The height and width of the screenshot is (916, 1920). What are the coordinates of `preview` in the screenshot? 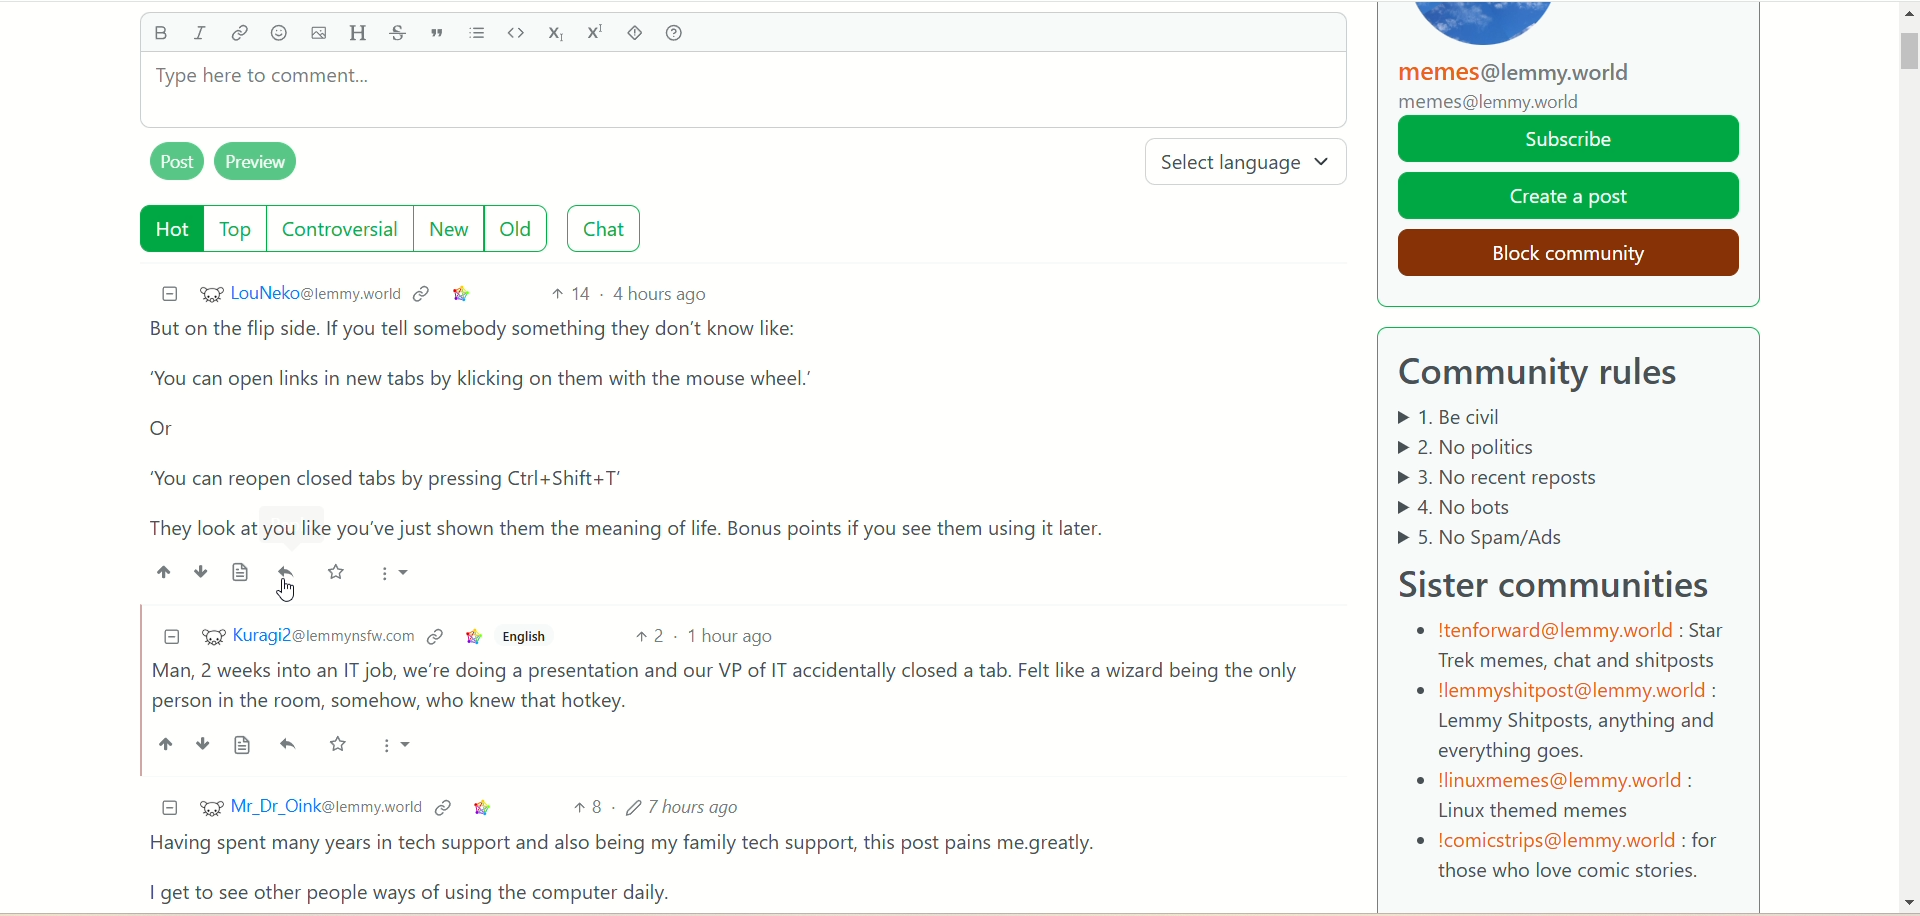 It's located at (266, 164).